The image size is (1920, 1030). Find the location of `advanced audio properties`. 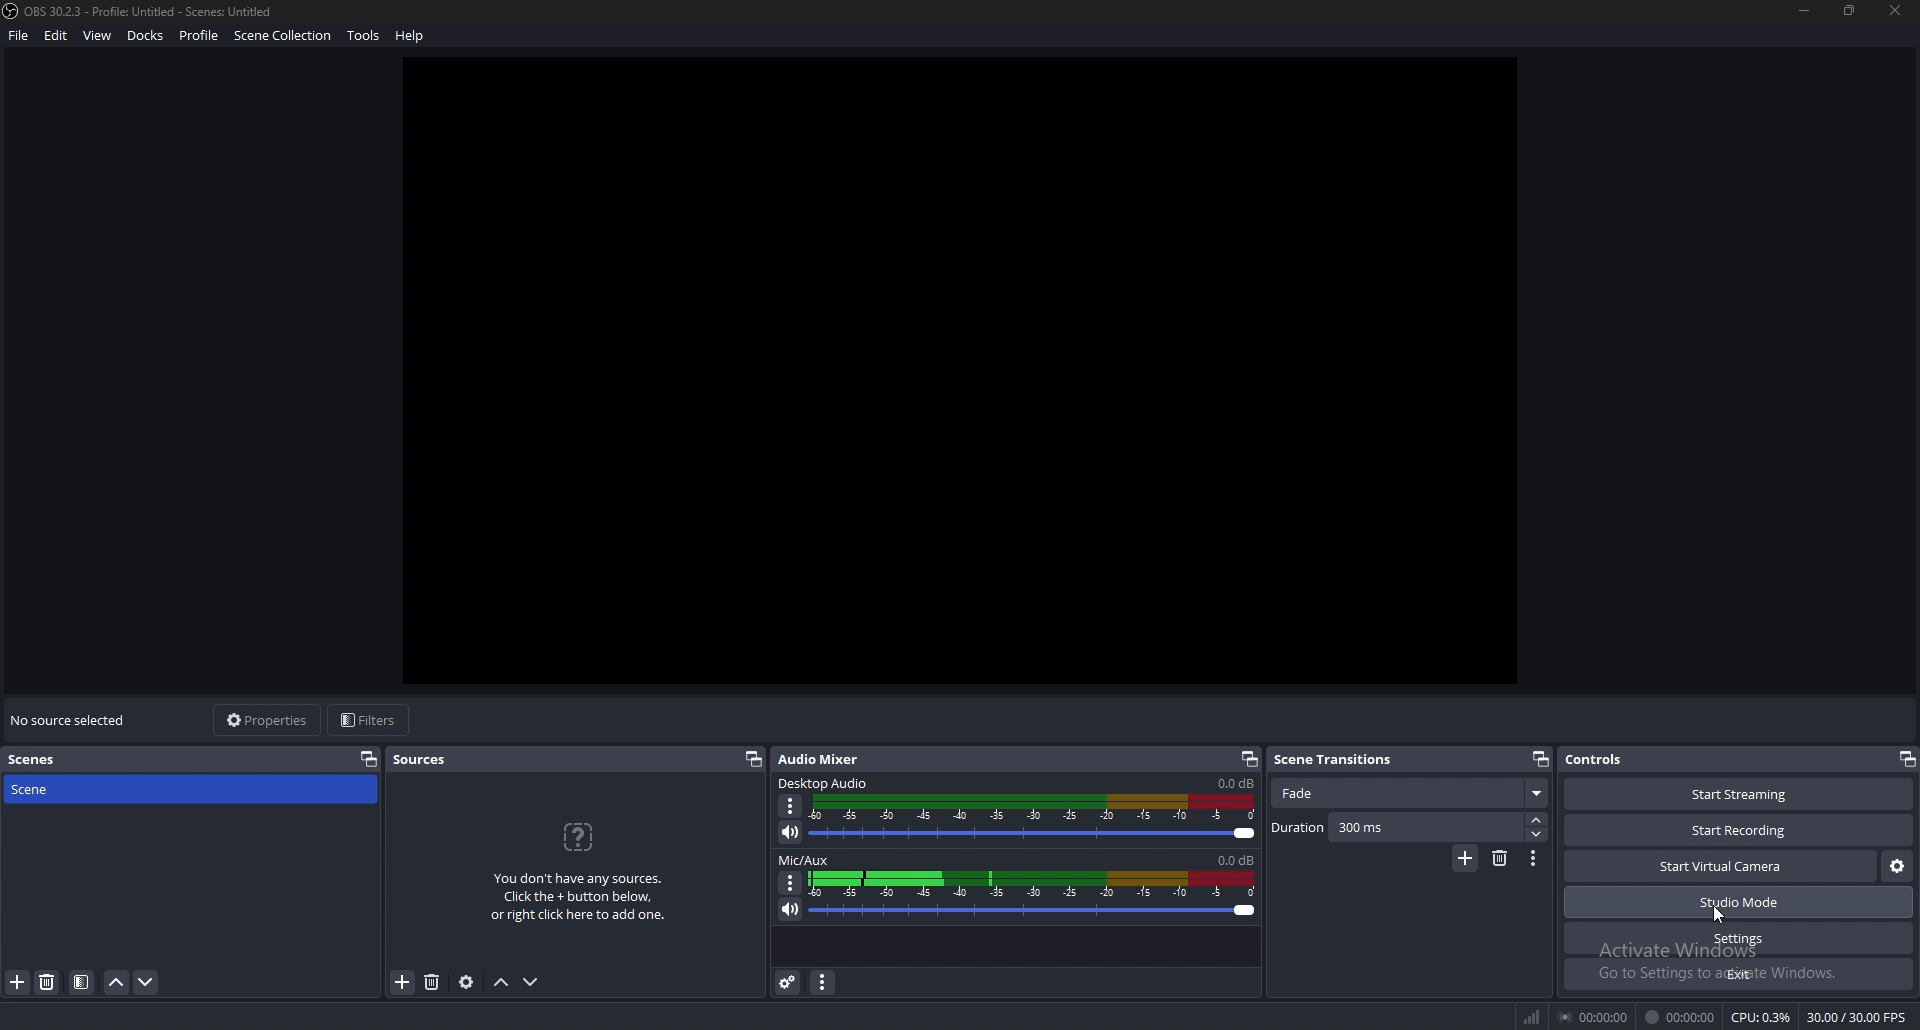

advanced audio properties is located at coordinates (789, 983).